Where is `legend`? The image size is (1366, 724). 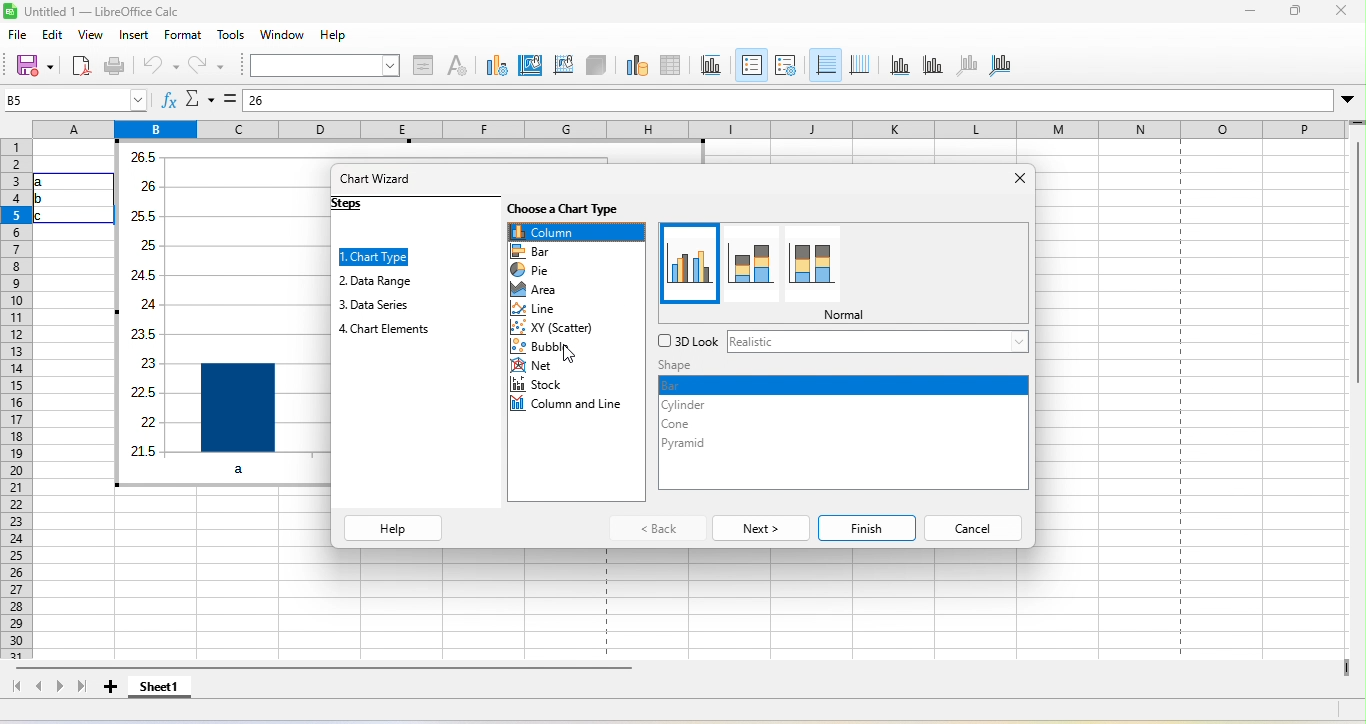 legend is located at coordinates (785, 65).